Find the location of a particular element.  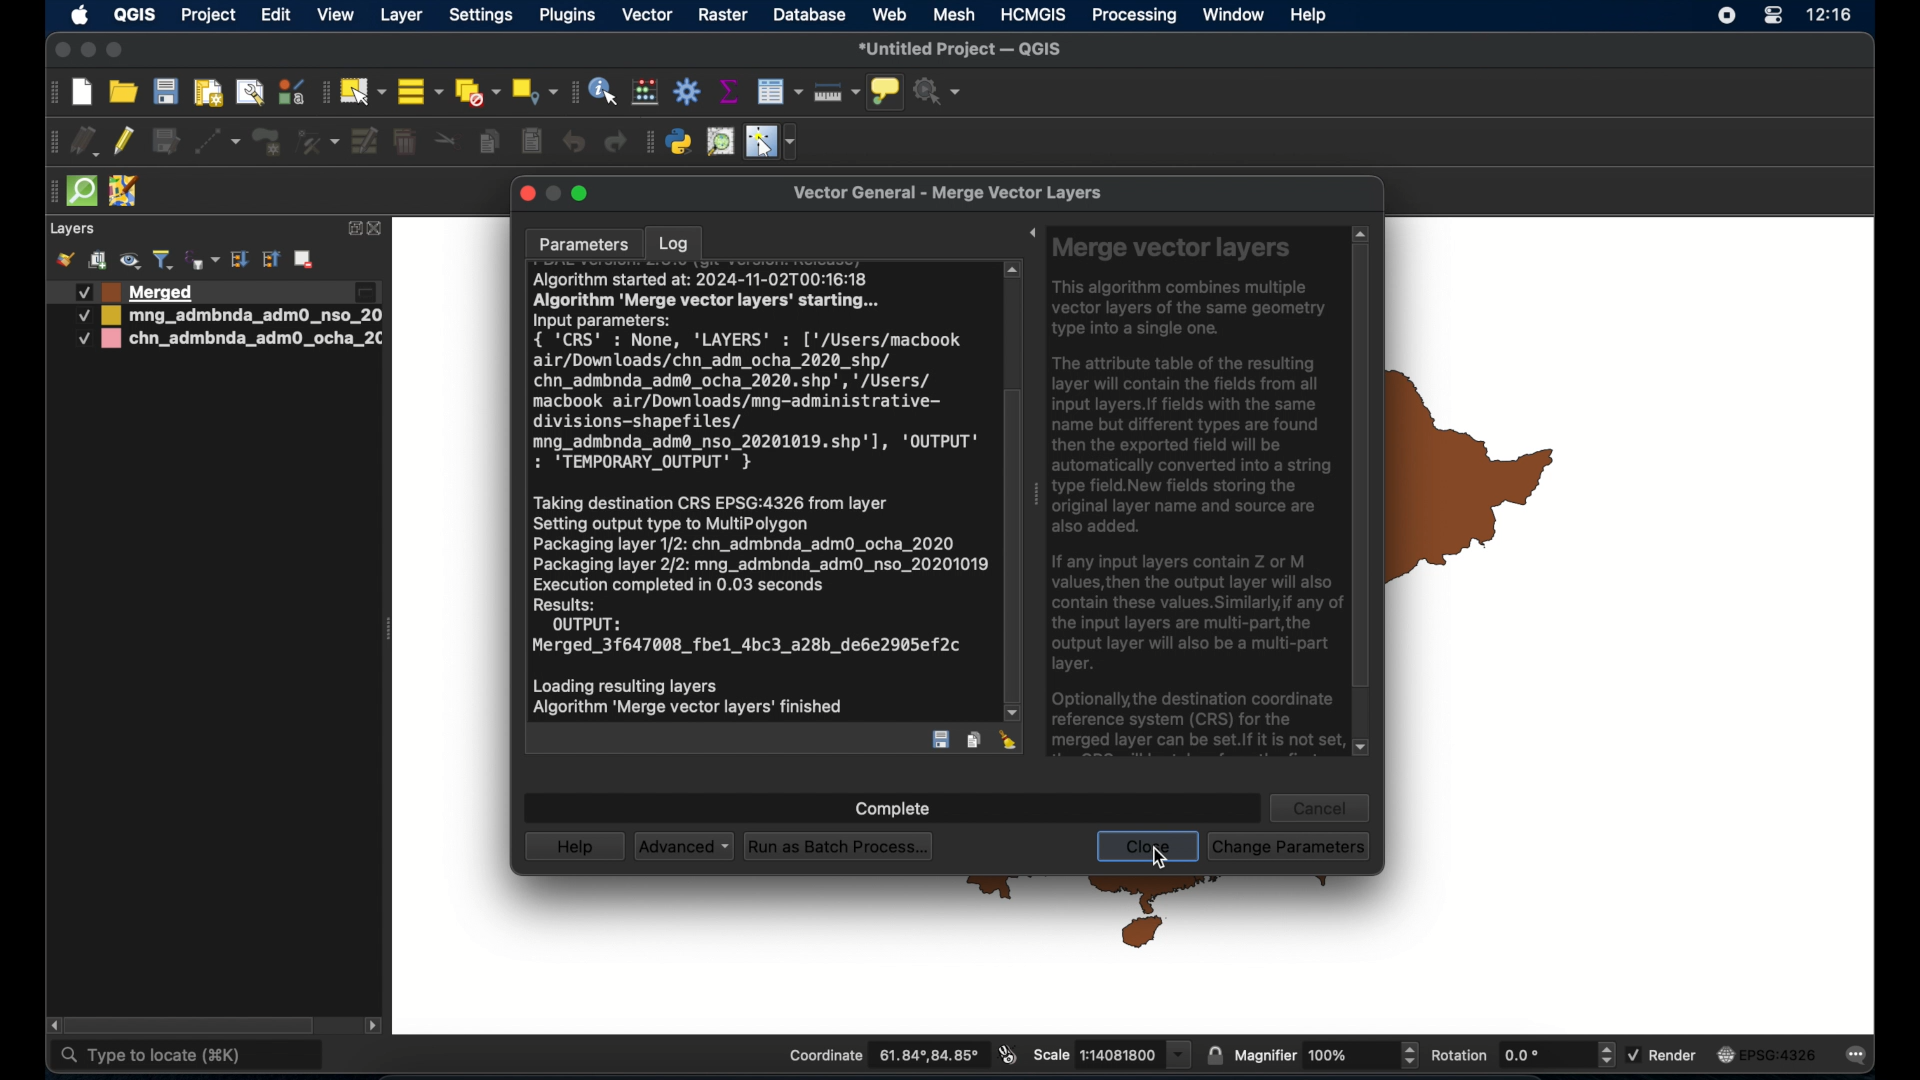

database is located at coordinates (810, 16).